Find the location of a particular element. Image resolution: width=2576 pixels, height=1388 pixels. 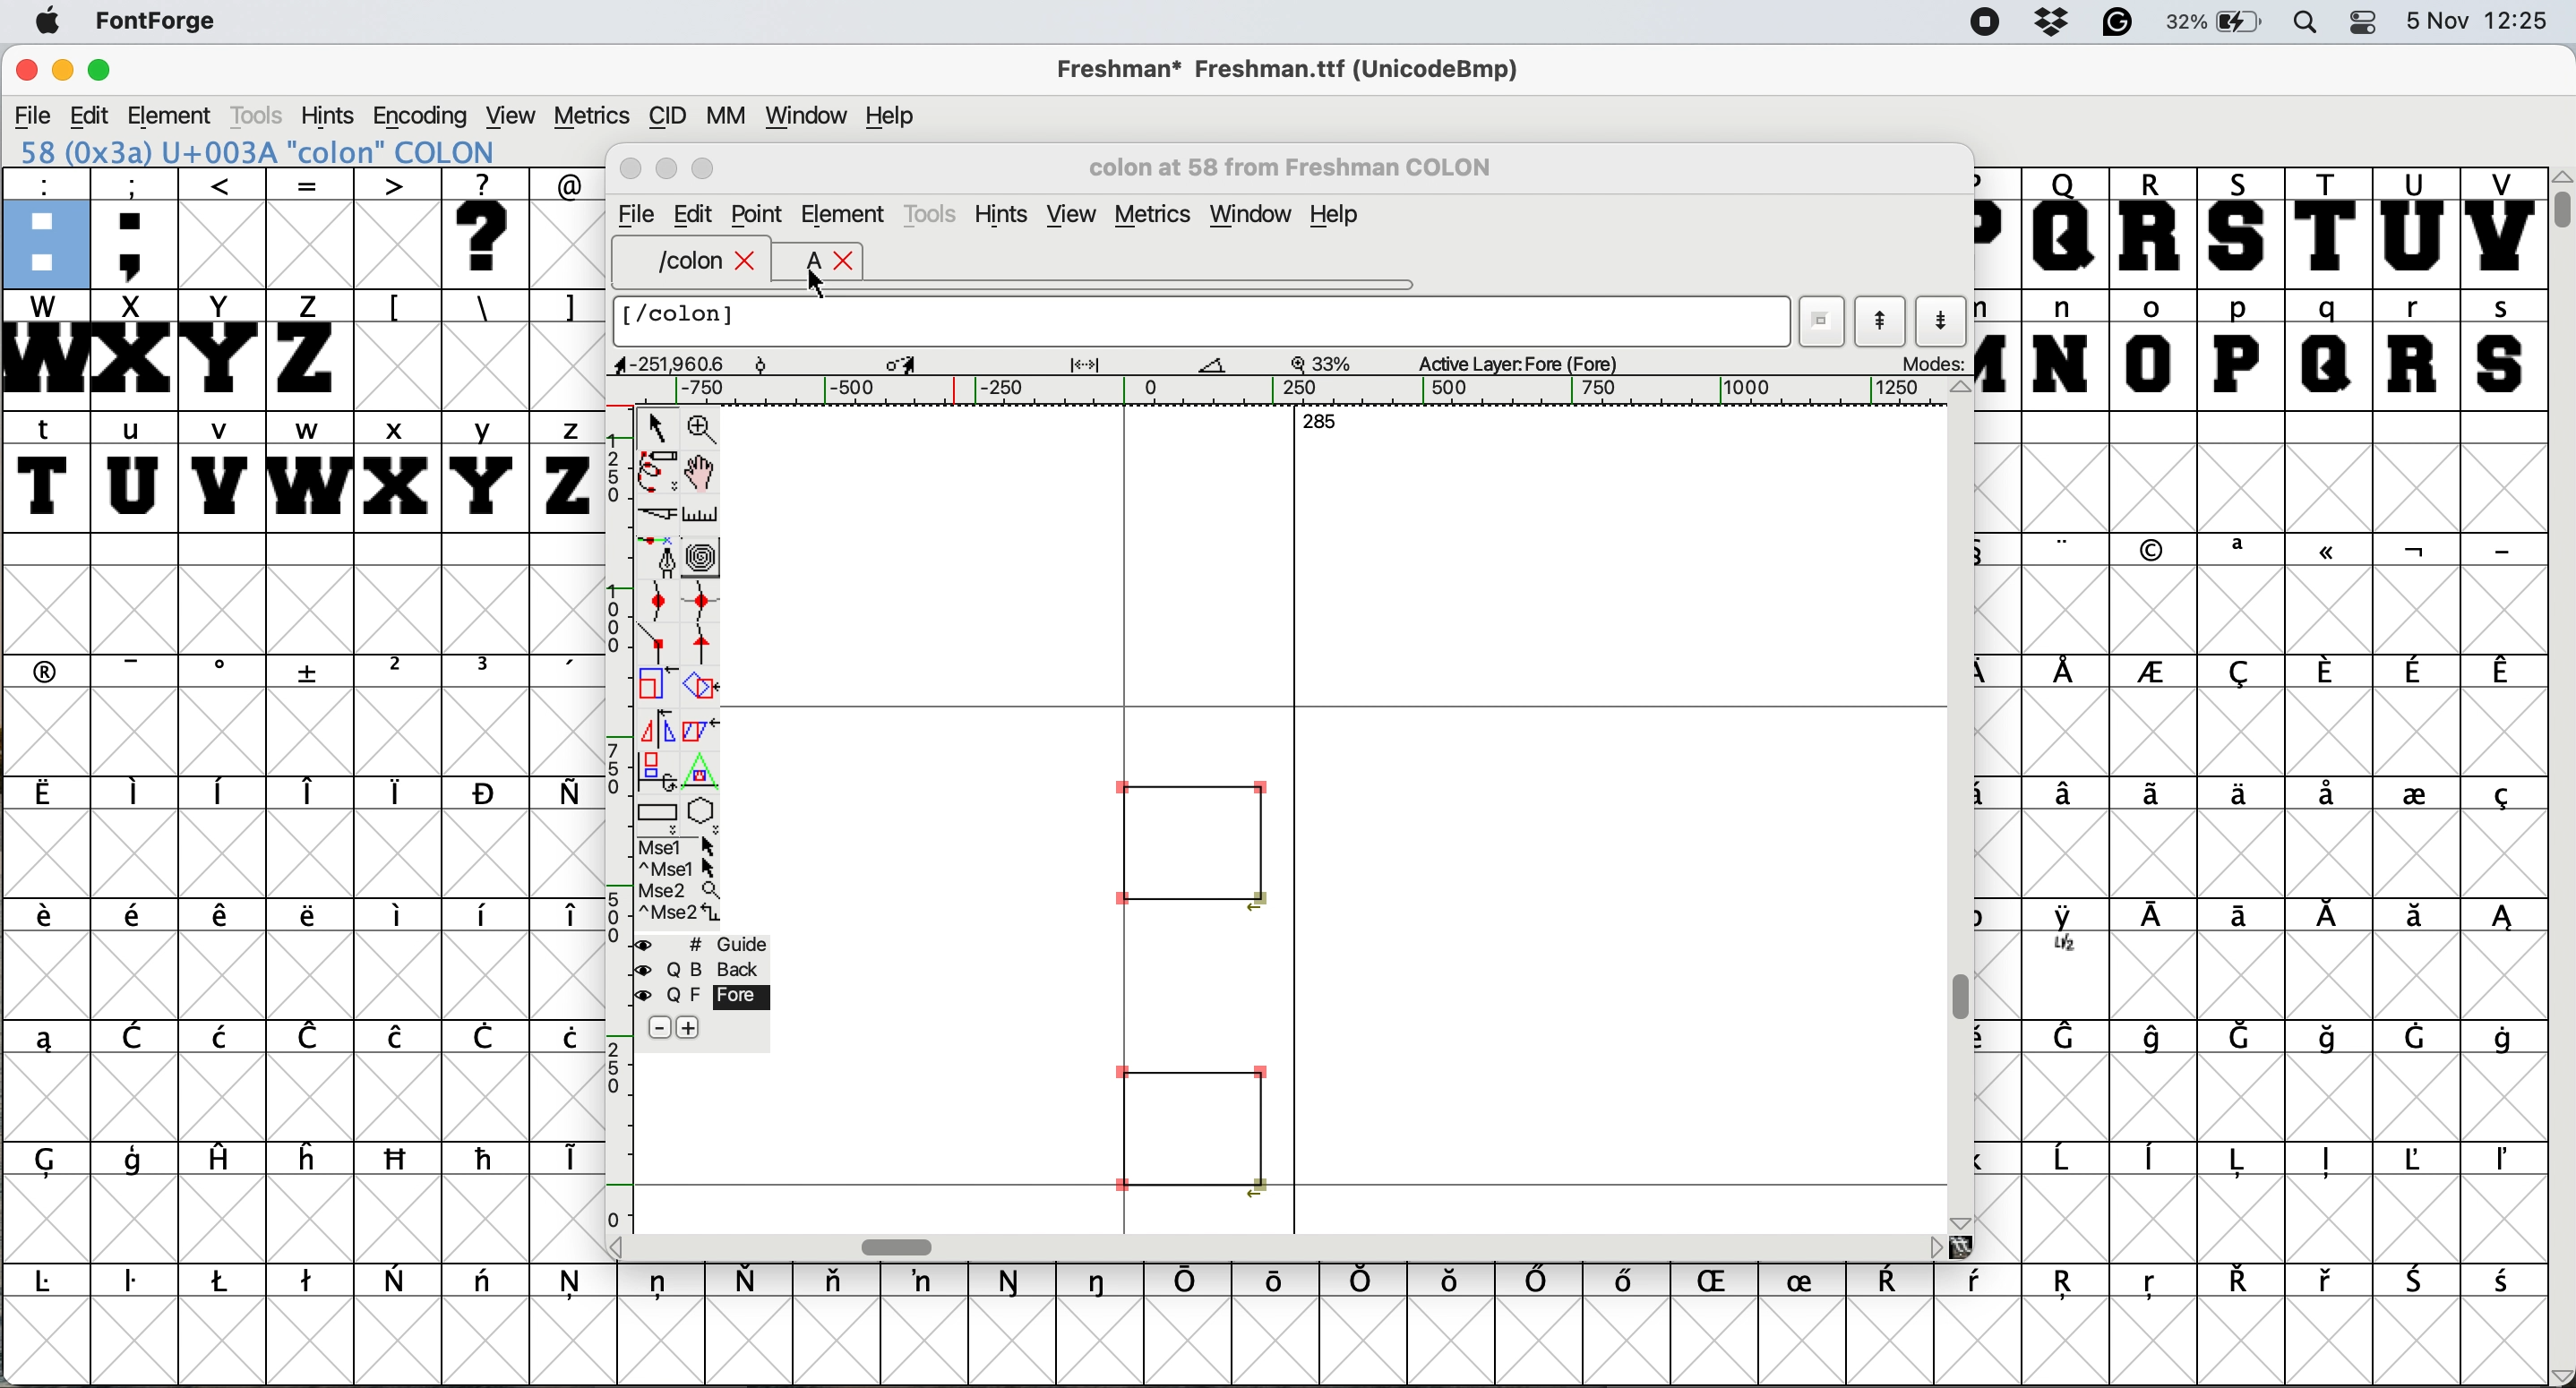

symbol is located at coordinates (2329, 796).